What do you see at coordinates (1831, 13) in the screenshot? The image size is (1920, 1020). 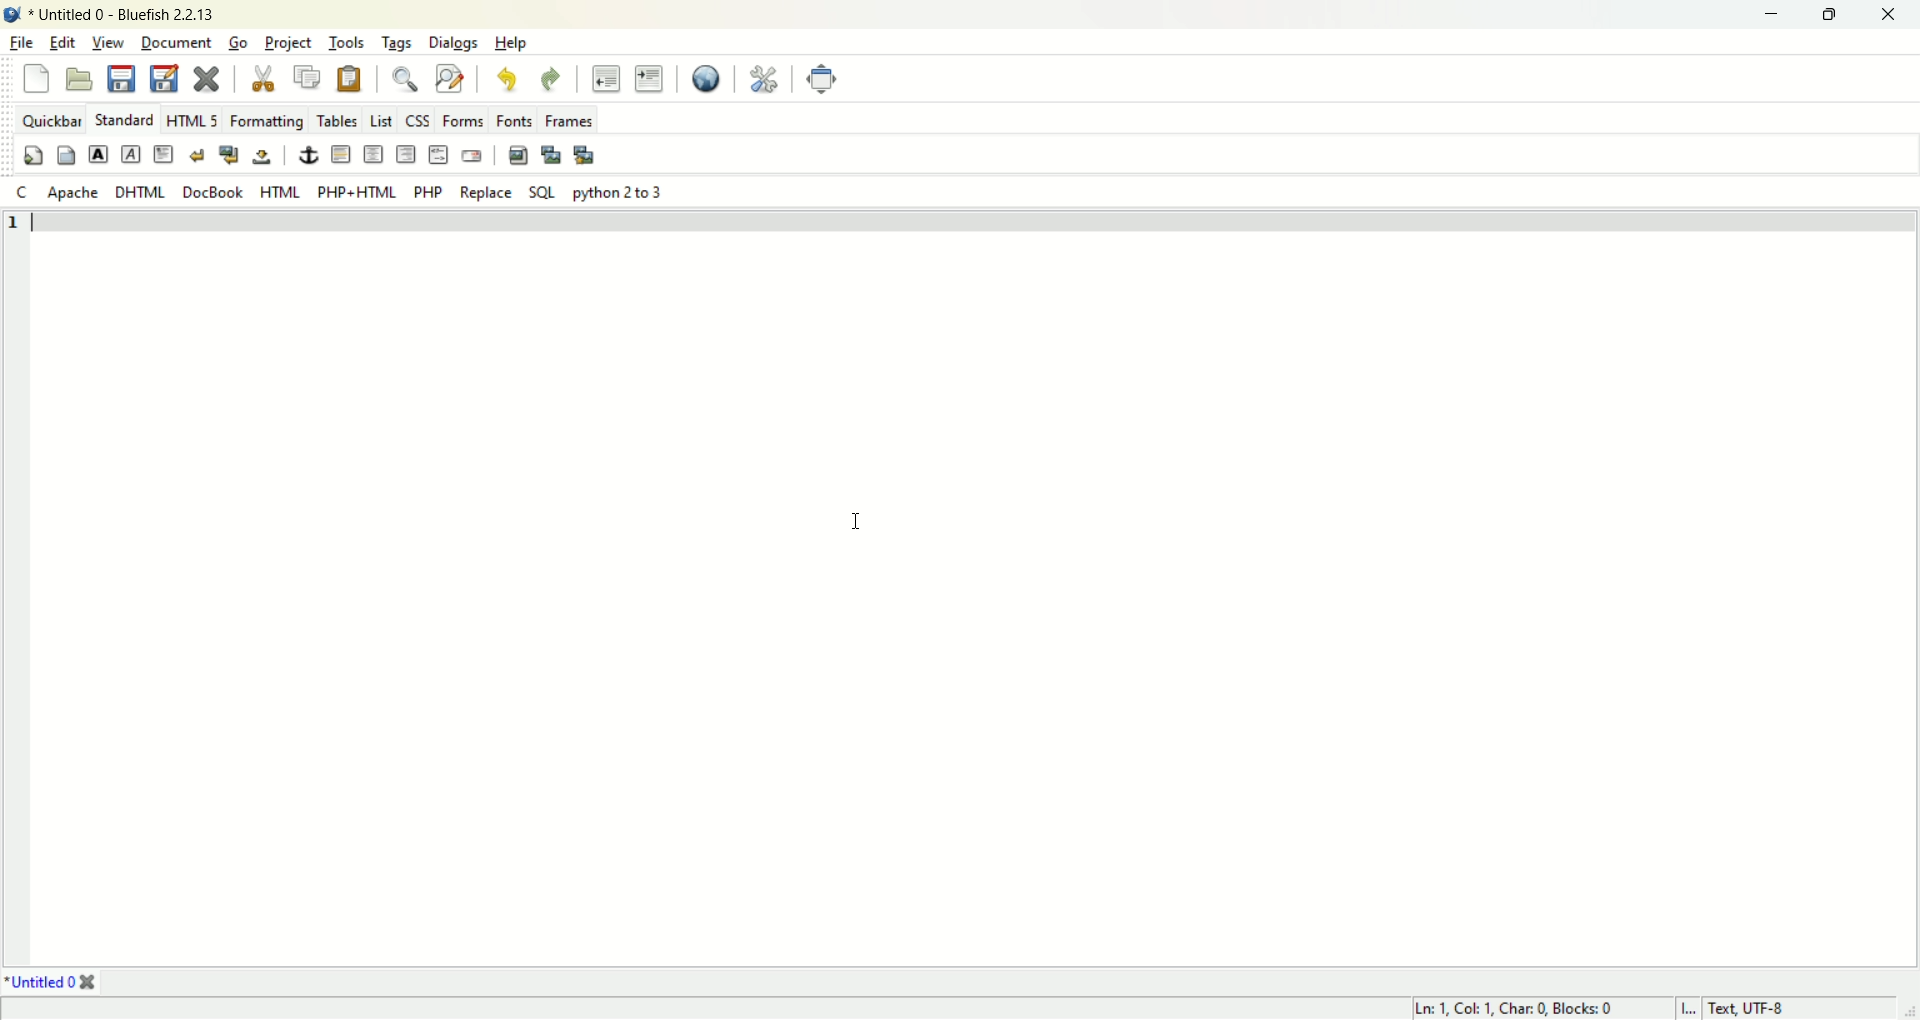 I see `maximize` at bounding box center [1831, 13].